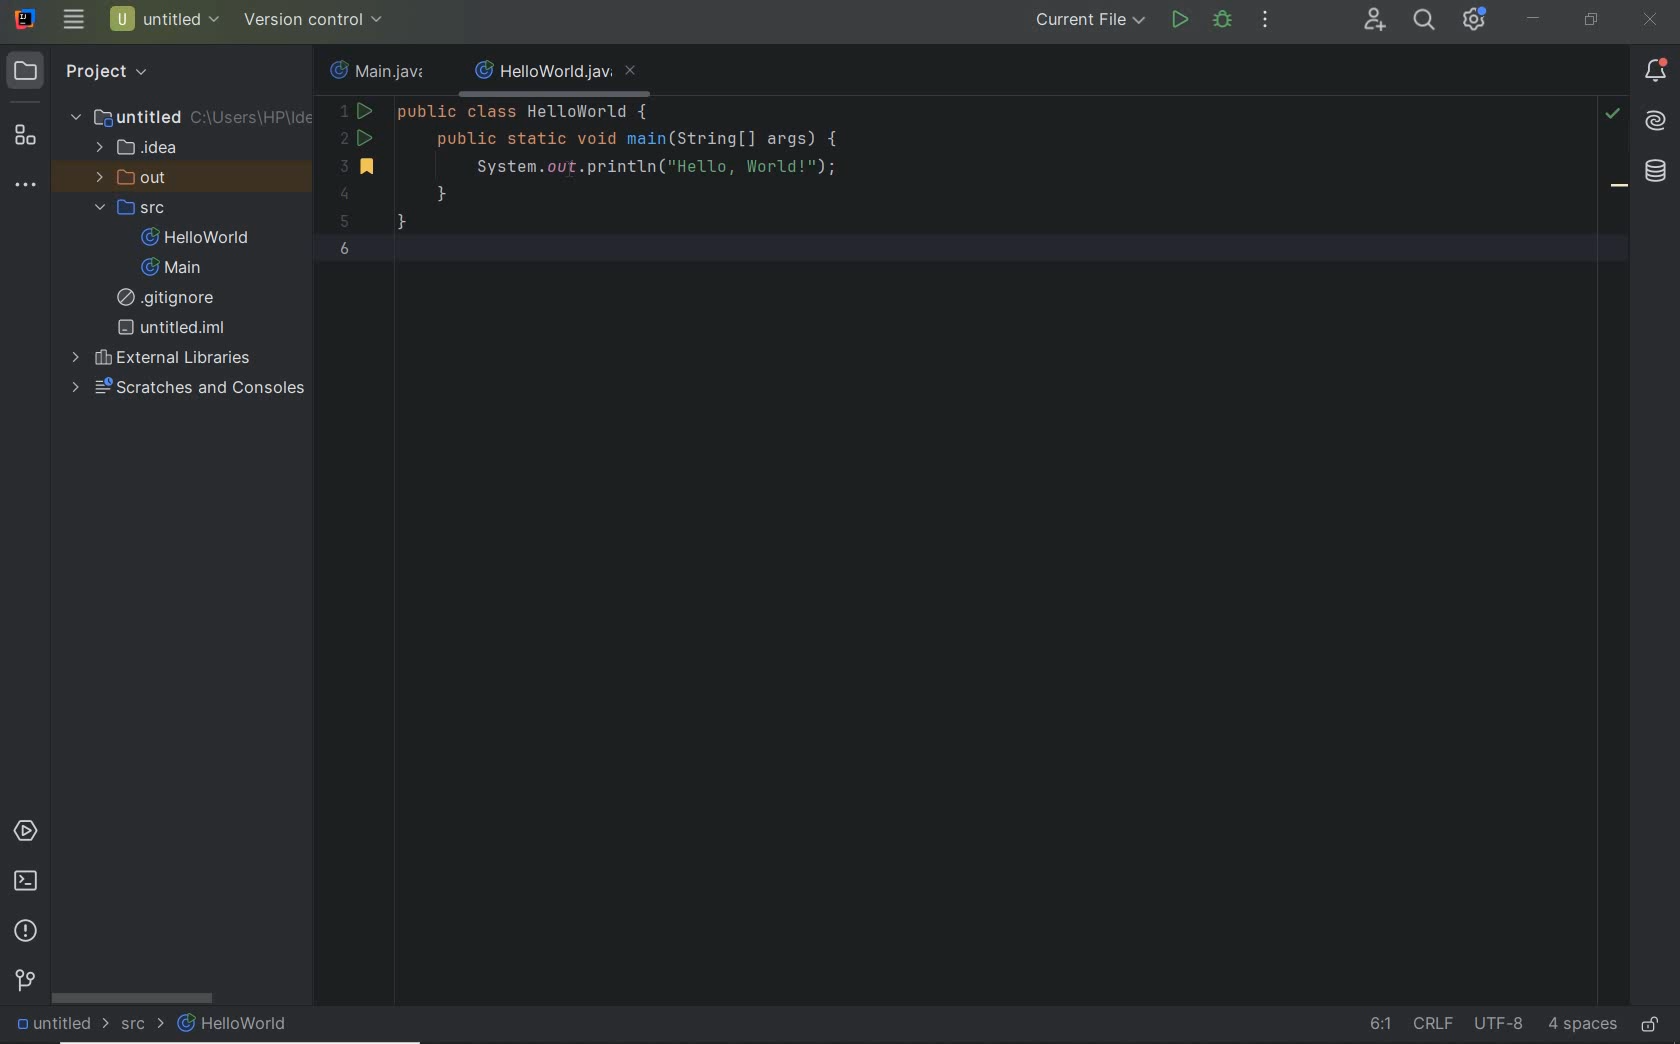 This screenshot has width=1680, height=1044. I want to click on Main java, so click(382, 72).